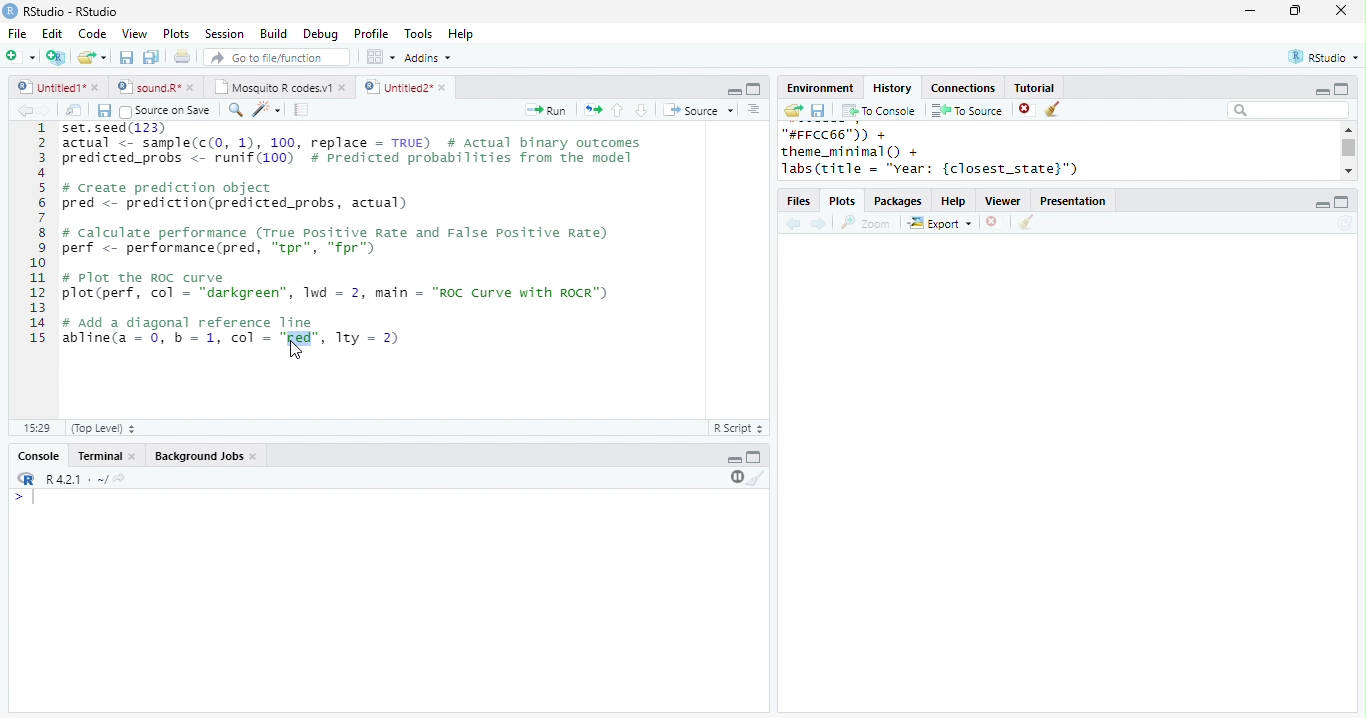  What do you see at coordinates (151, 57) in the screenshot?
I see `save all` at bounding box center [151, 57].